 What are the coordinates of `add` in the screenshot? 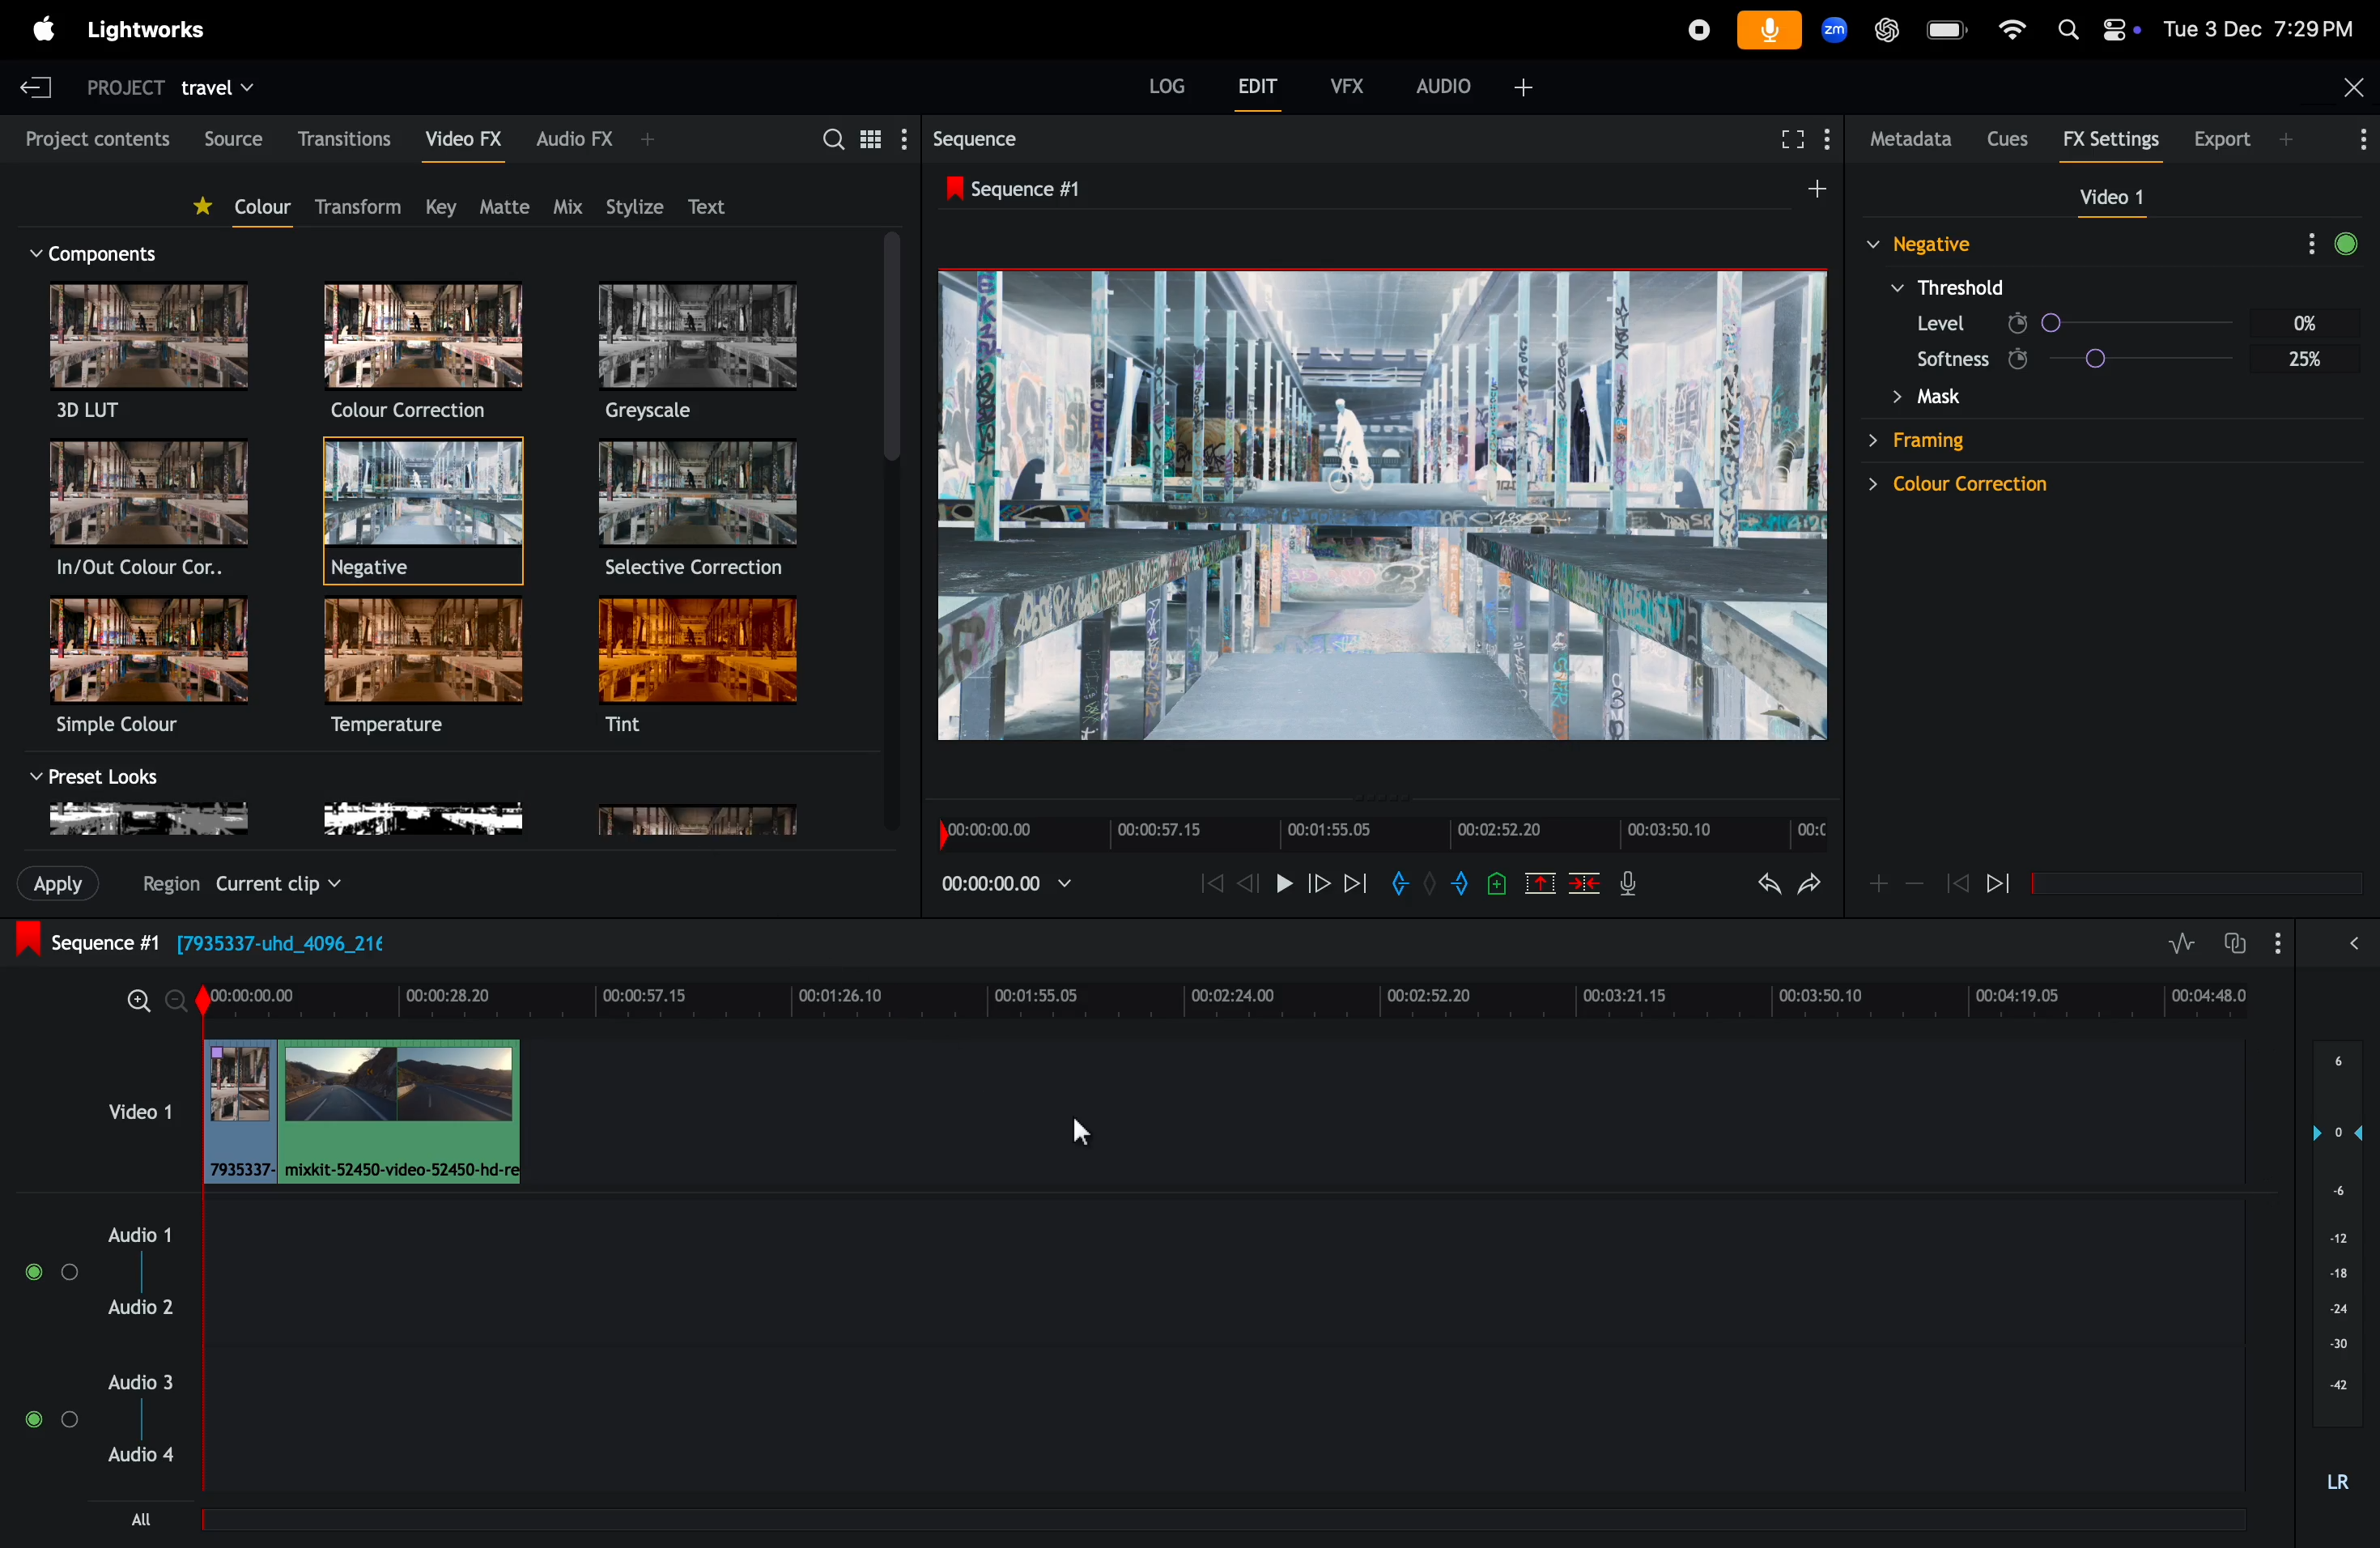 It's located at (1820, 188).